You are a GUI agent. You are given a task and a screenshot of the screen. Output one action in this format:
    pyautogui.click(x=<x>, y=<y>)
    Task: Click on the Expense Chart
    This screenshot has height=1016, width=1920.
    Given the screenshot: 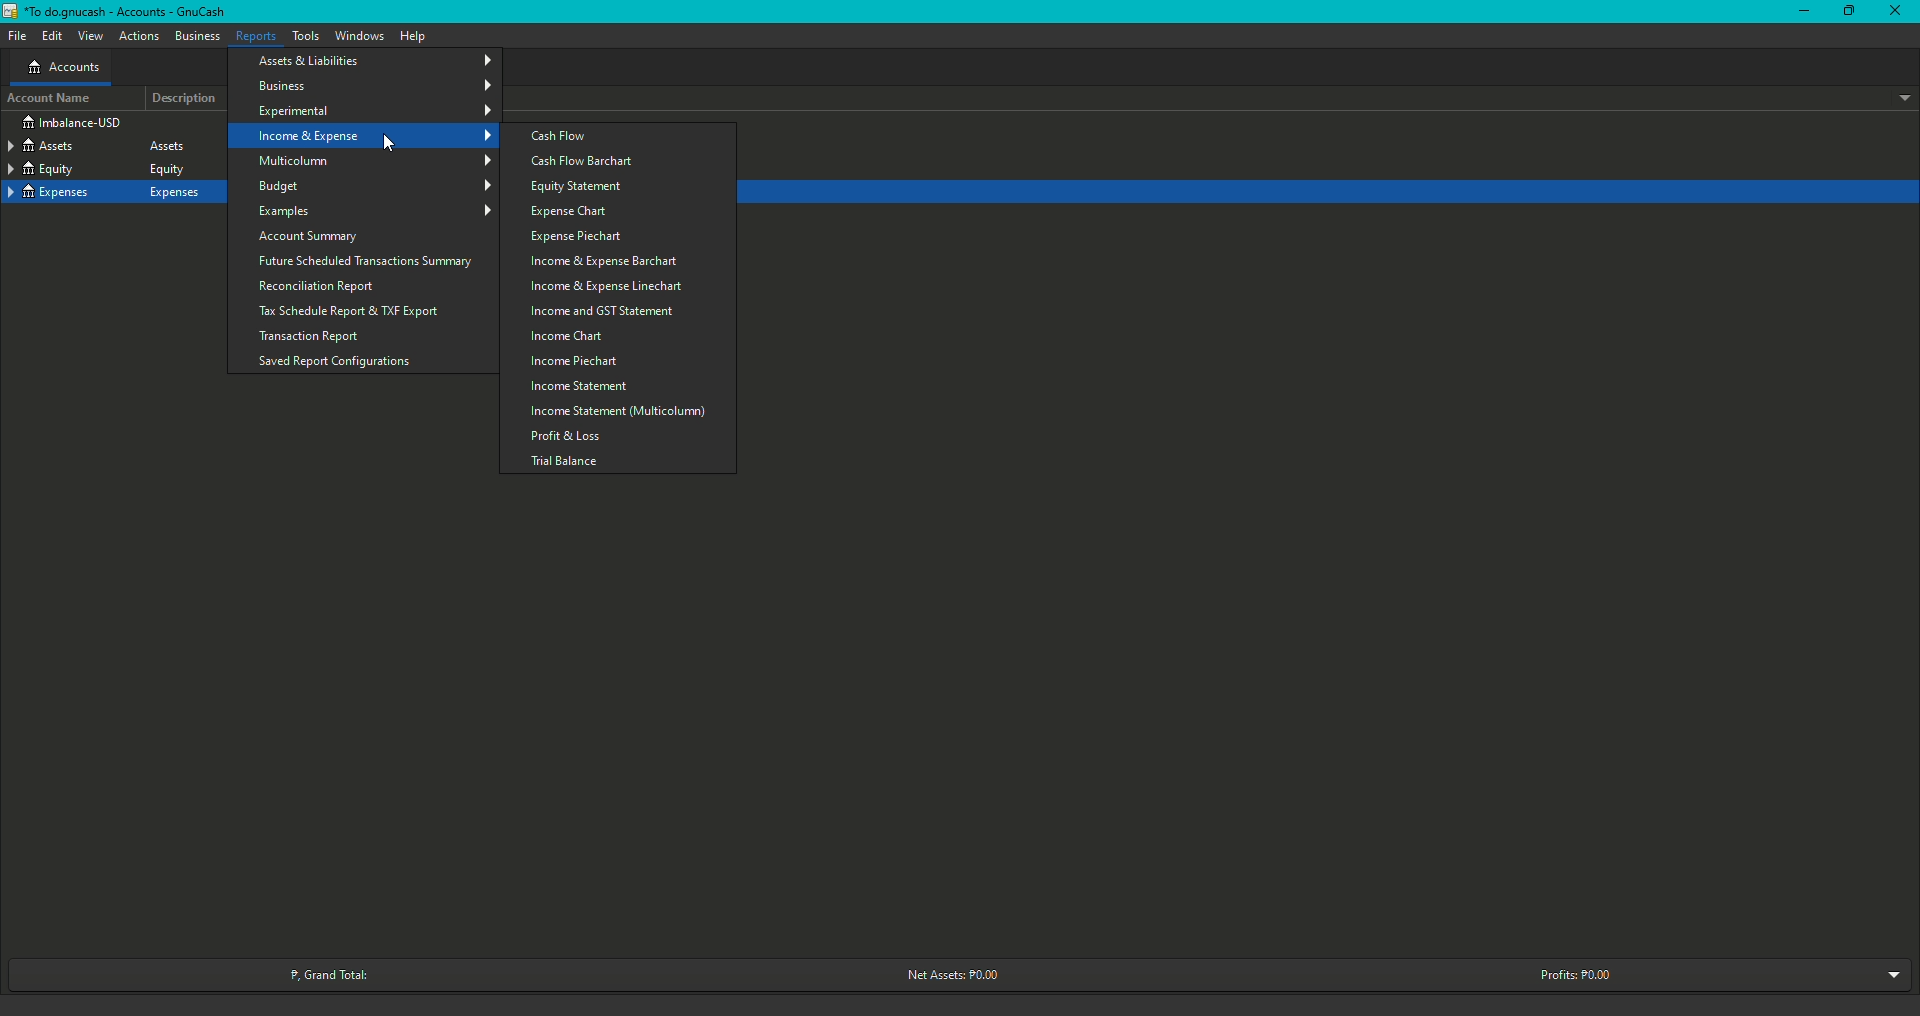 What is the action you would take?
    pyautogui.click(x=567, y=212)
    